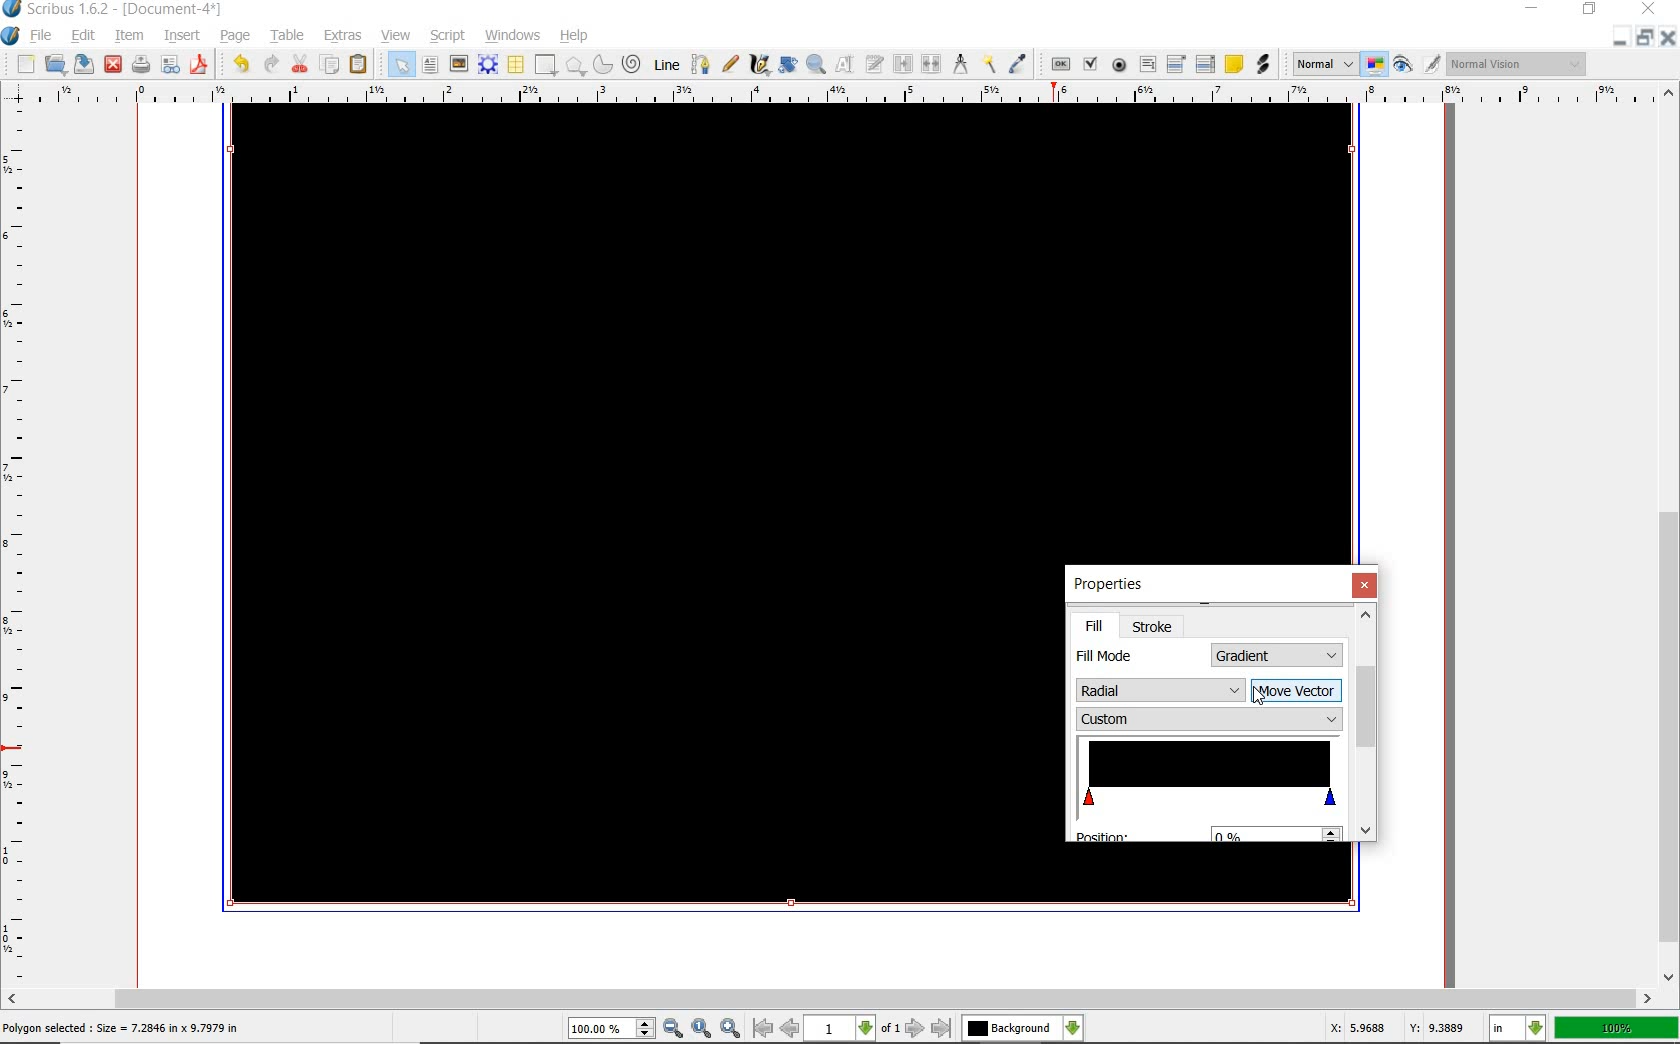 This screenshot has height=1044, width=1680. I want to click on fill, so click(1093, 626).